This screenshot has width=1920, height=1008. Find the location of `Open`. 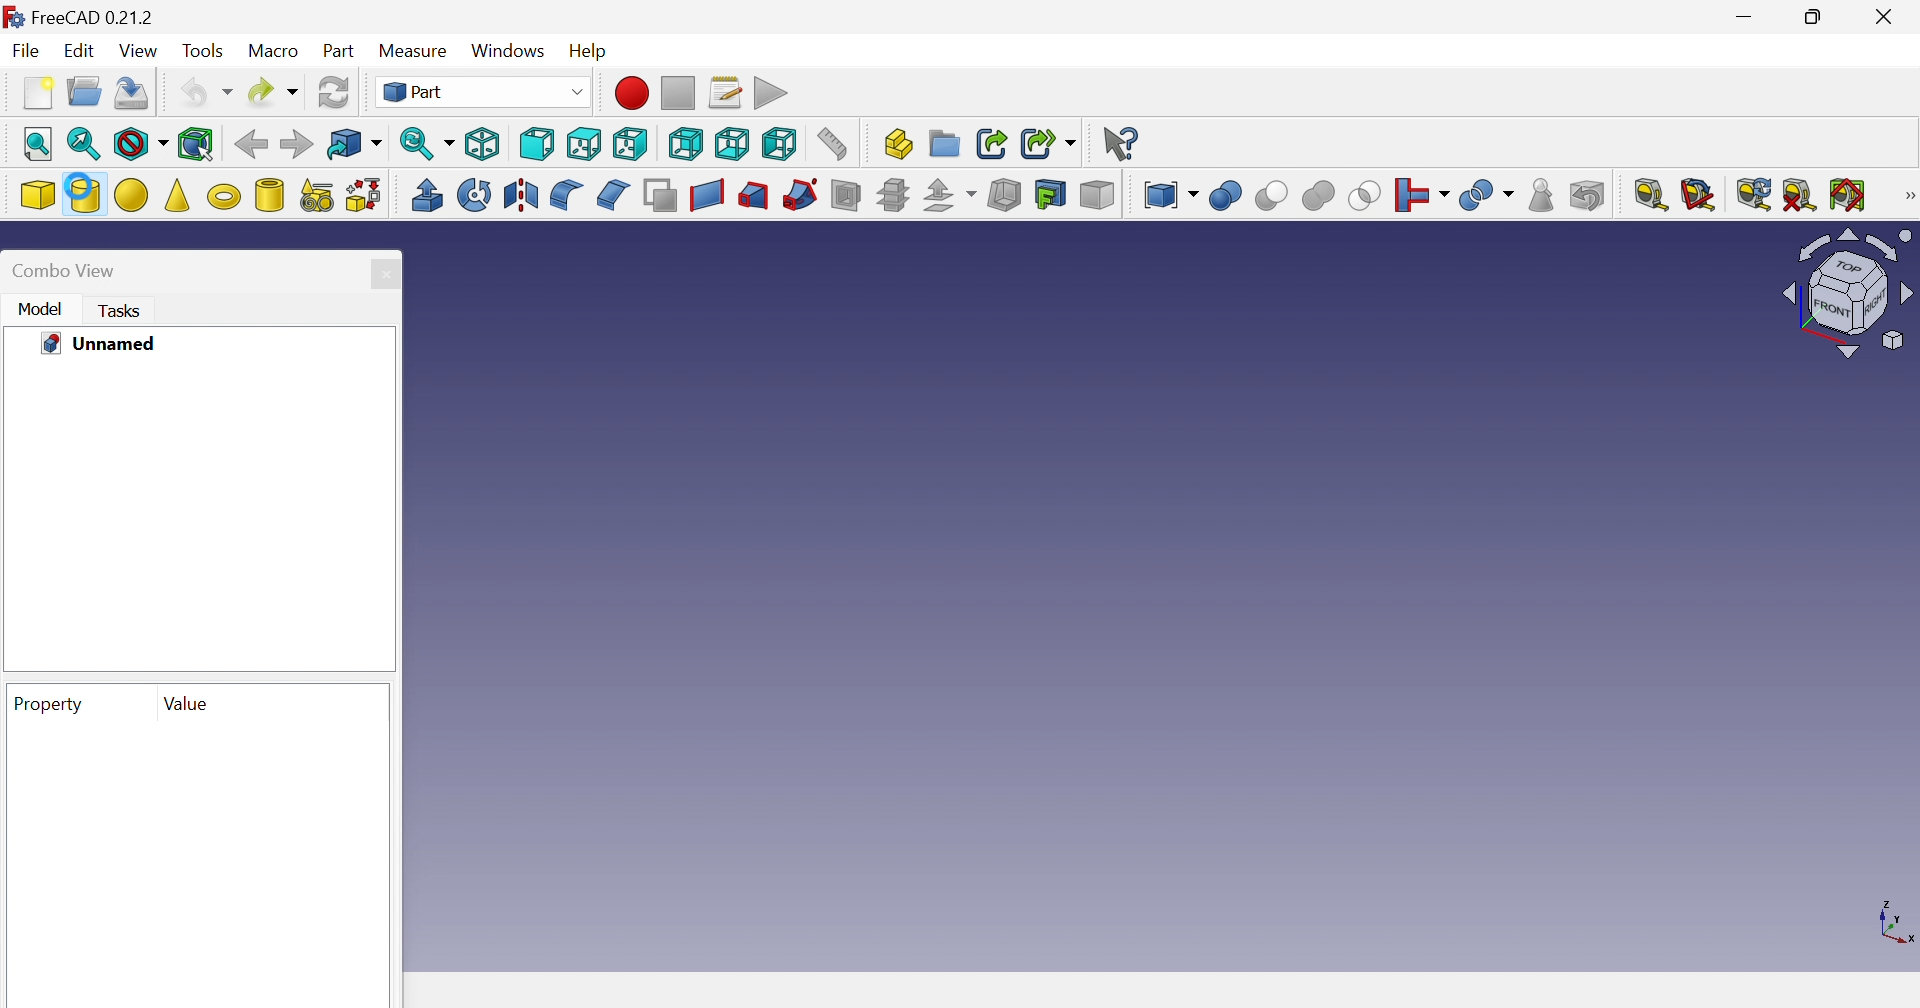

Open is located at coordinates (85, 89).